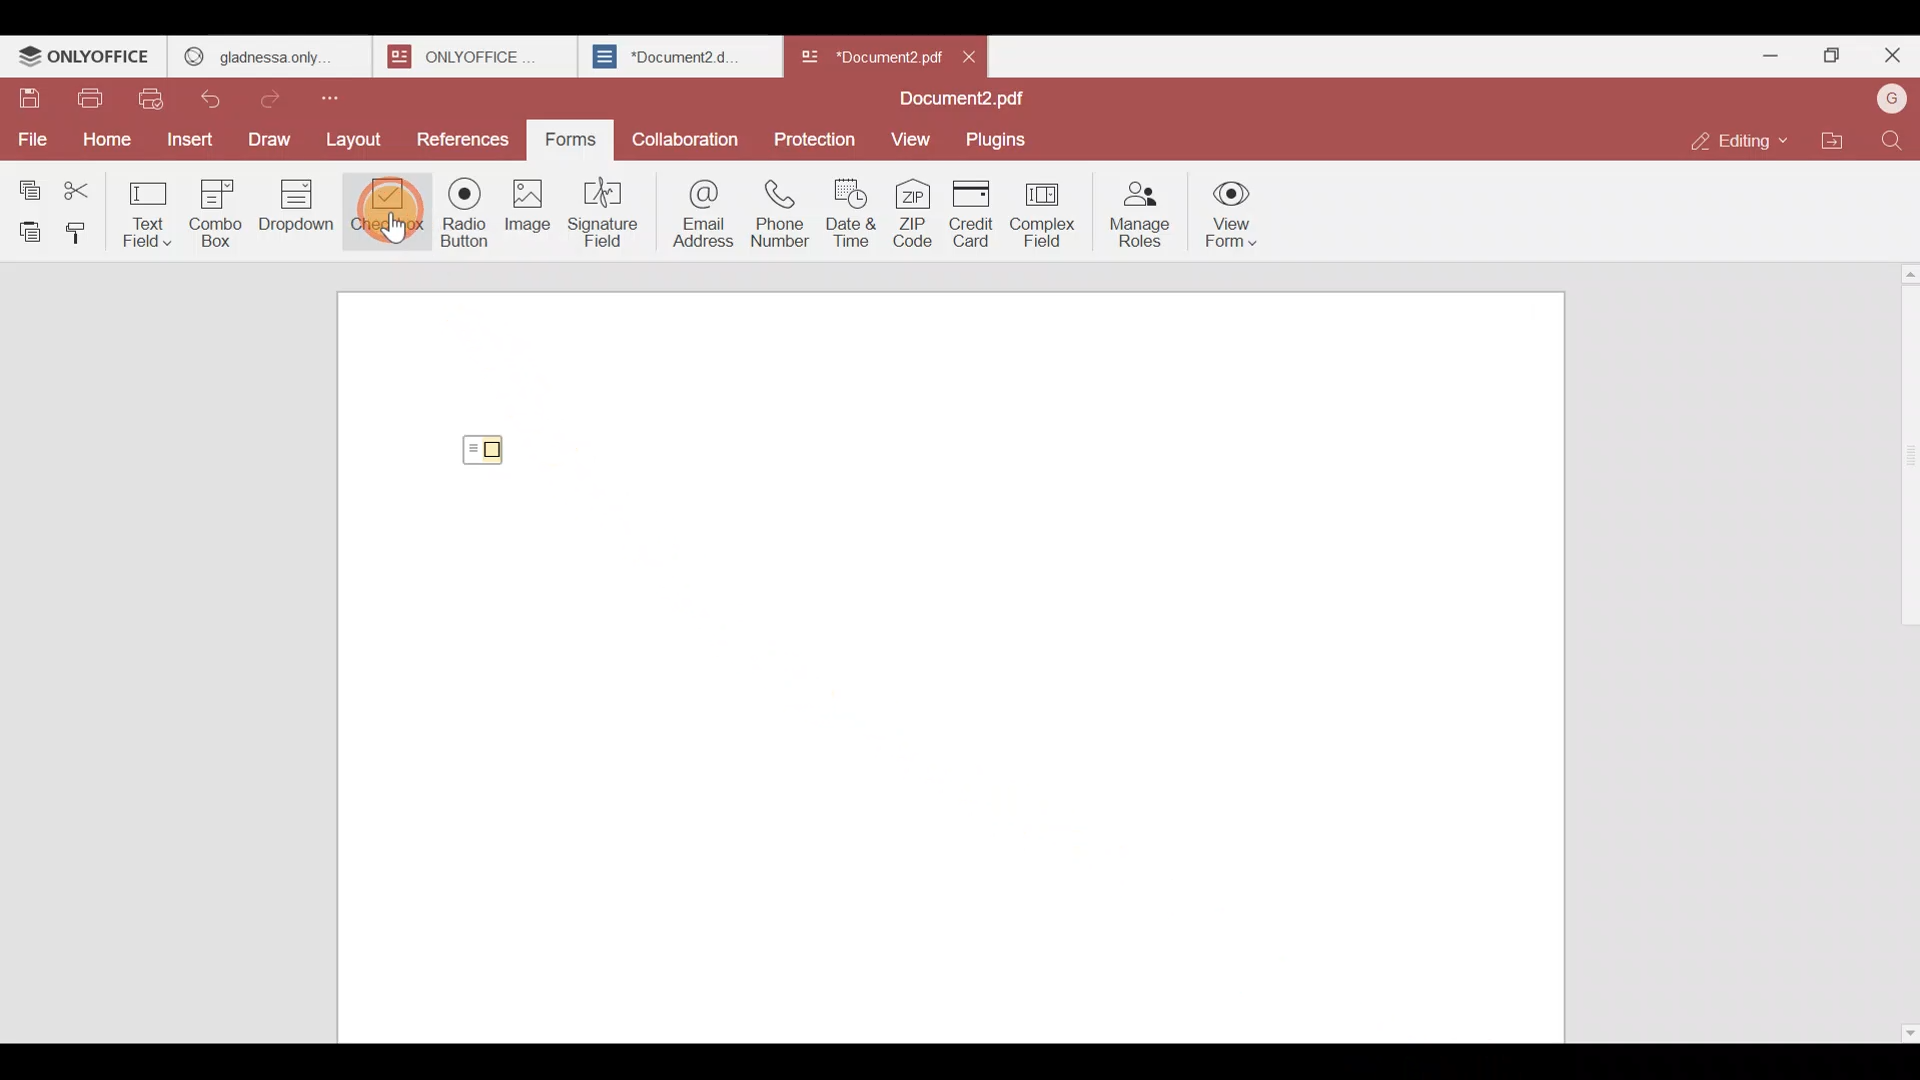 This screenshot has height=1080, width=1920. What do you see at coordinates (347, 94) in the screenshot?
I see `Customize quick access toolbar` at bounding box center [347, 94].